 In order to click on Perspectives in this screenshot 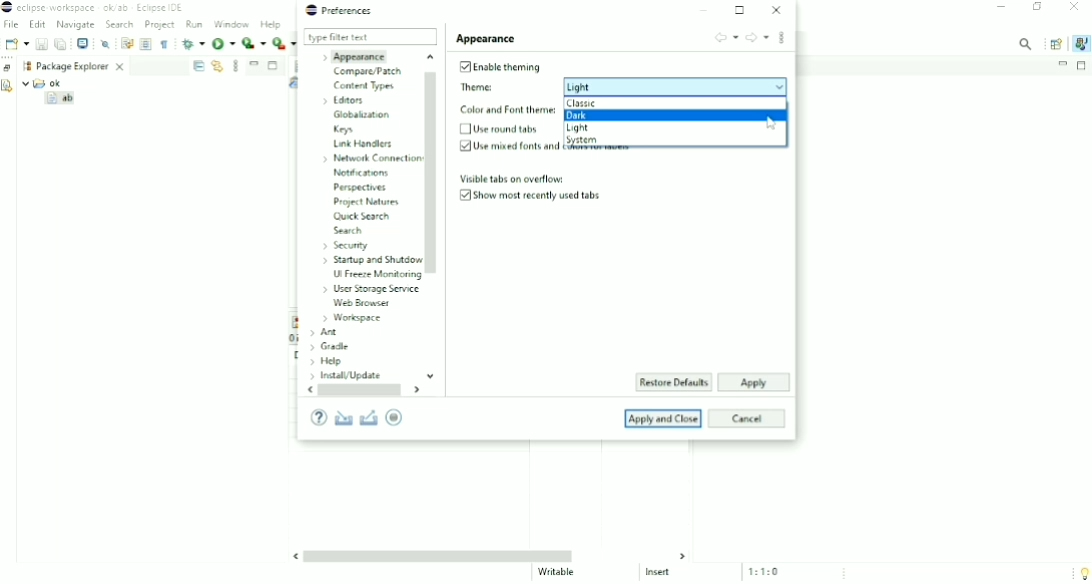, I will do `click(363, 187)`.